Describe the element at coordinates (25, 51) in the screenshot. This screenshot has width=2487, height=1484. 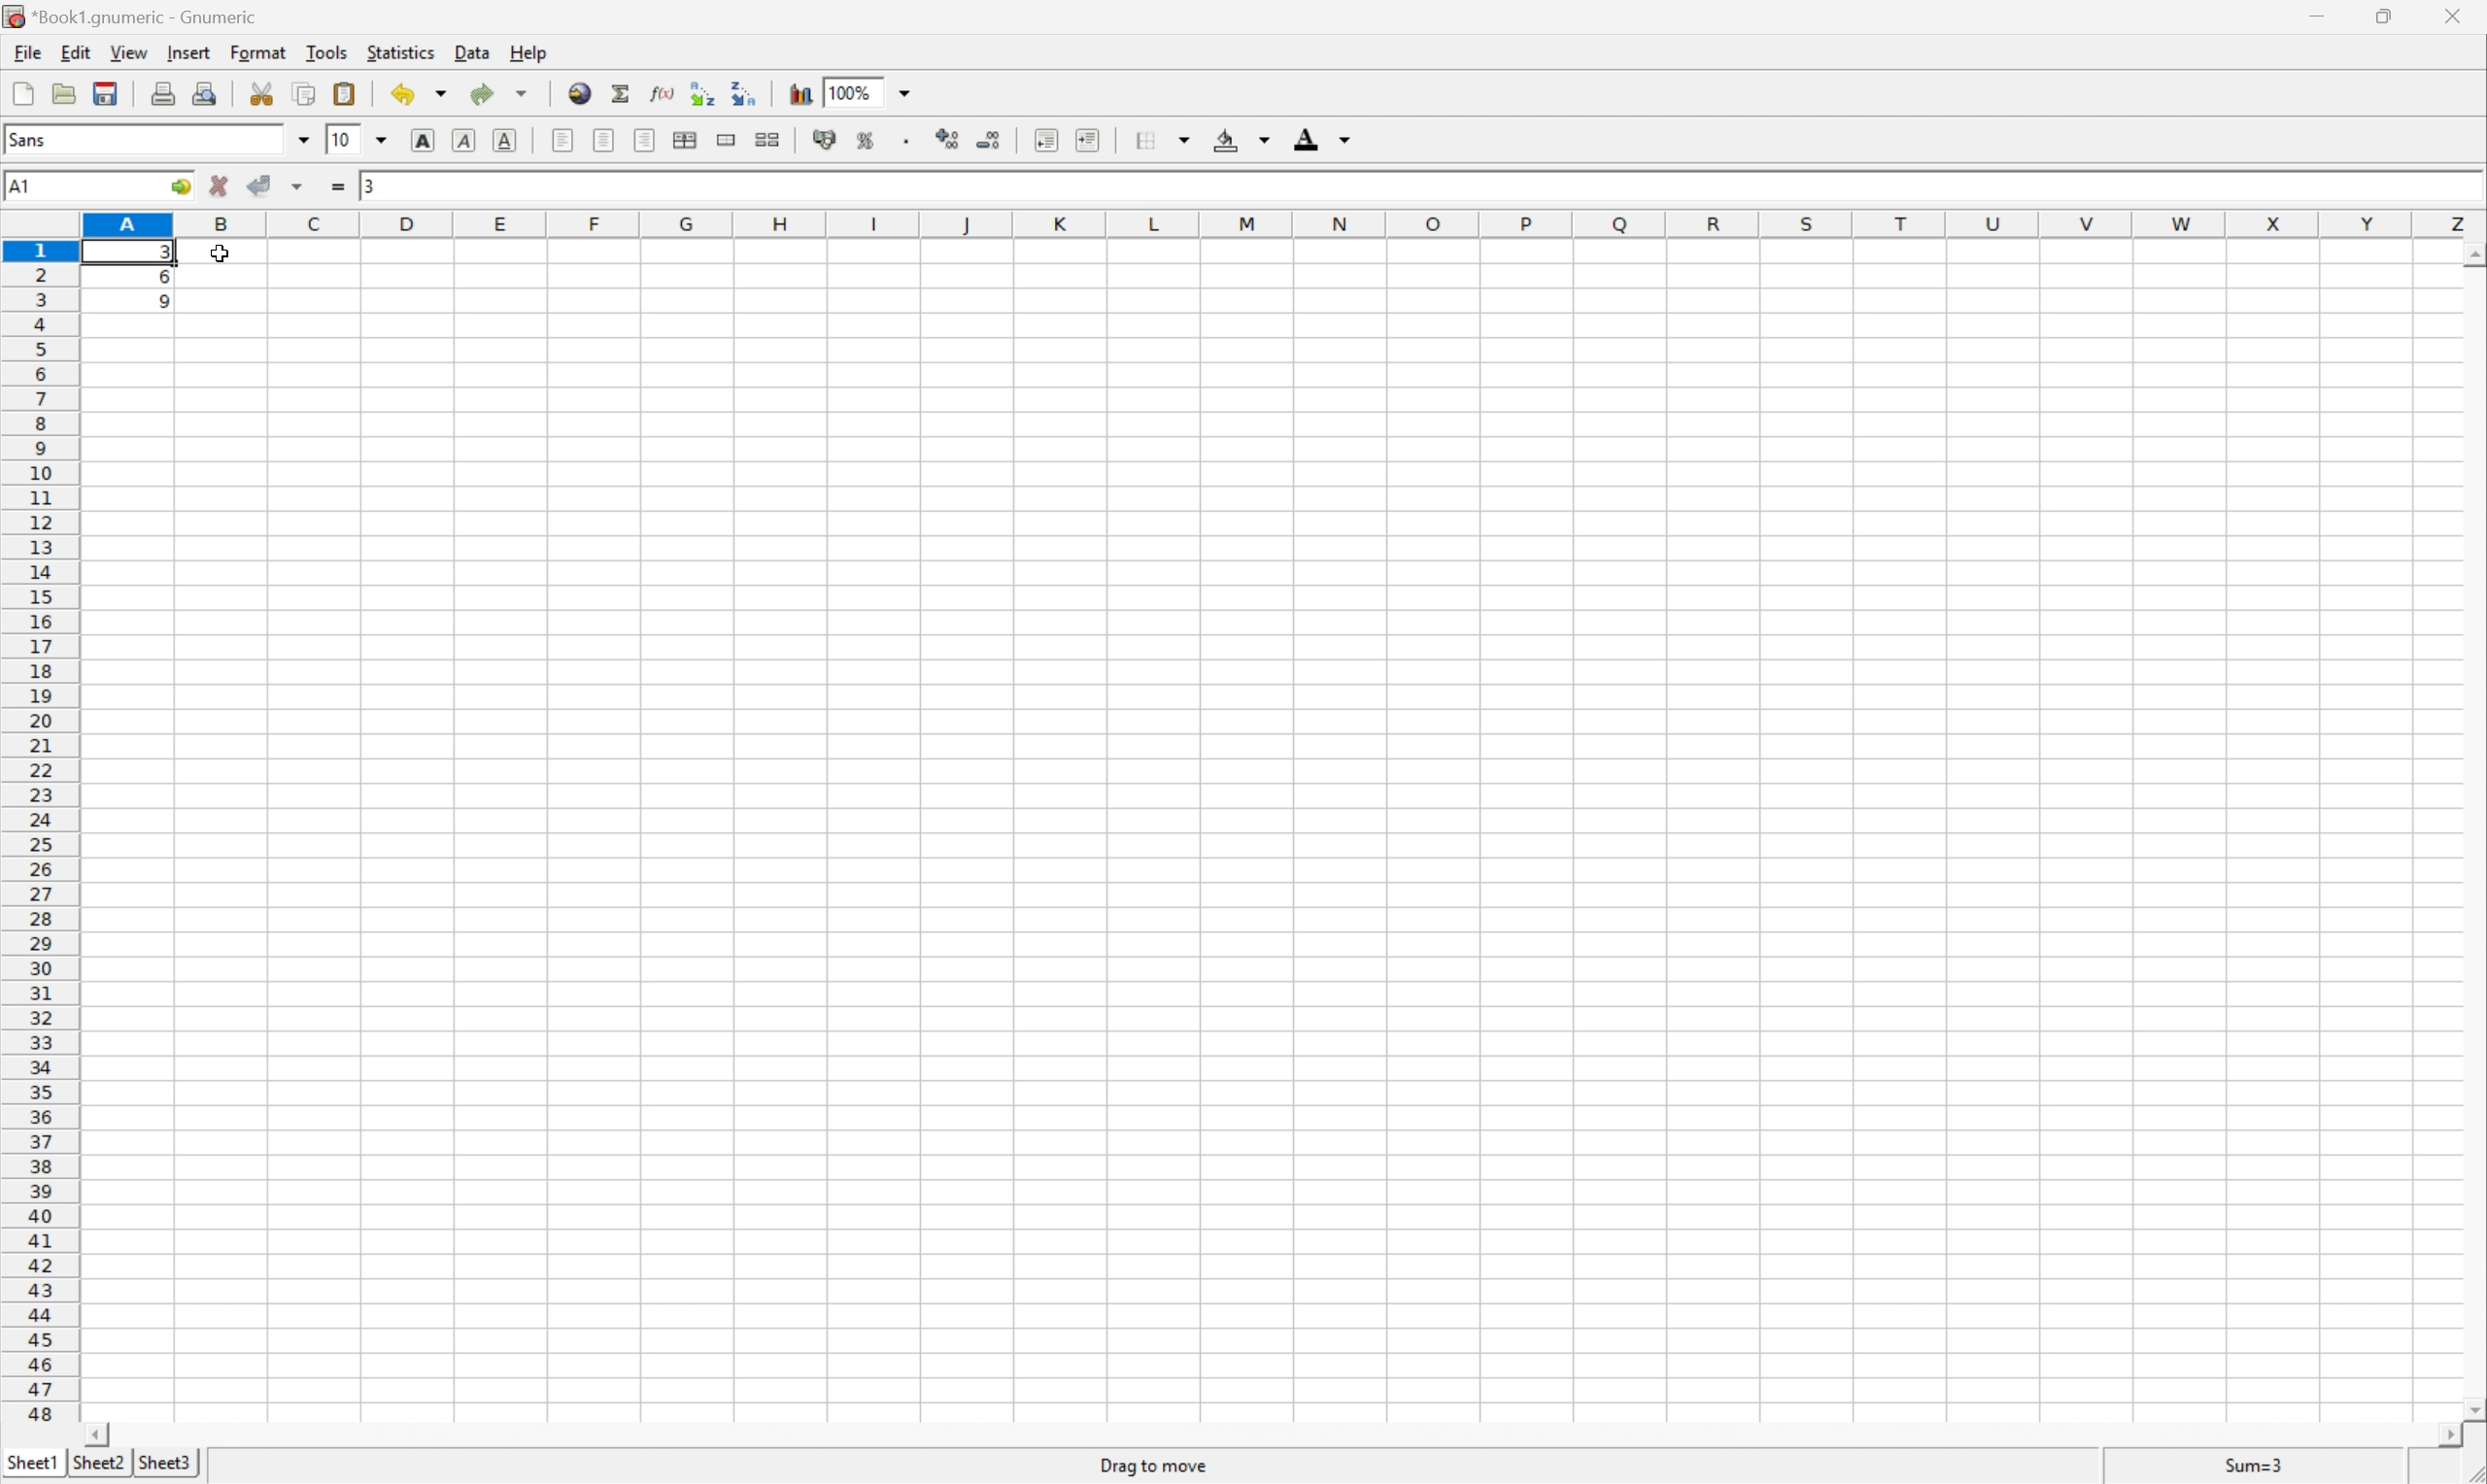
I see `File` at that location.